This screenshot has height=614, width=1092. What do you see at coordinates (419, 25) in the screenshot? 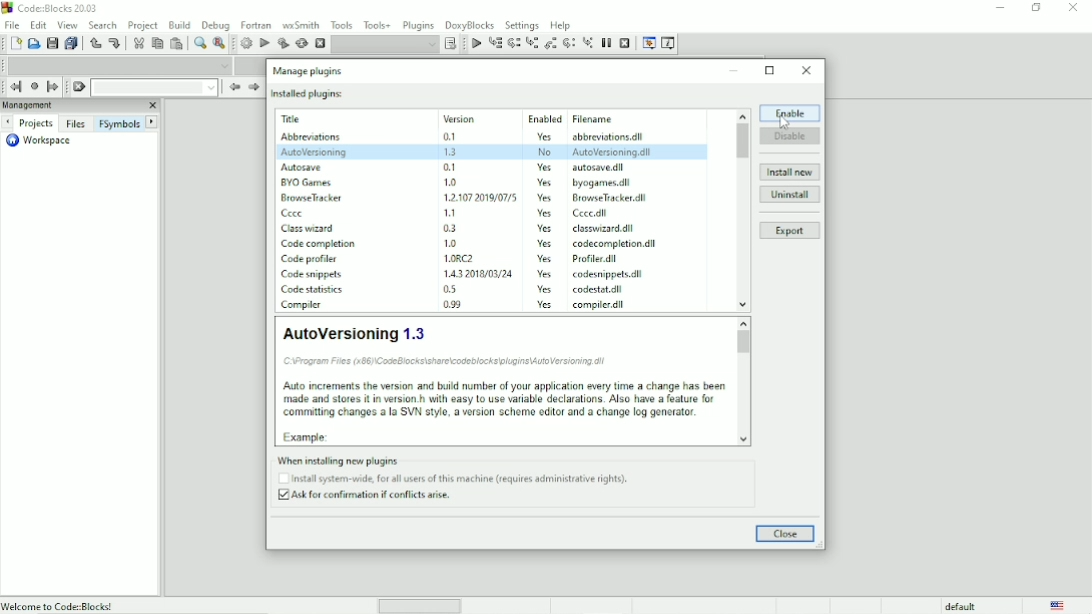
I see `Plugins` at bounding box center [419, 25].